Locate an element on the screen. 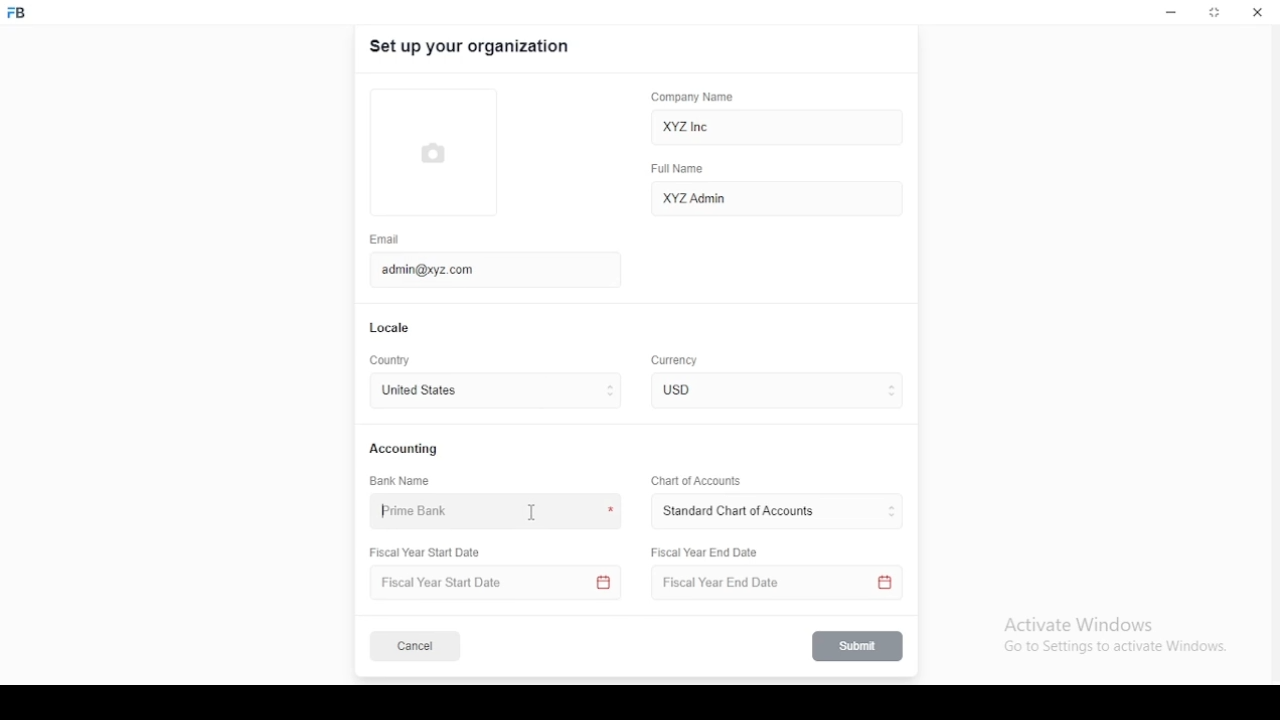  Currency is located at coordinates (675, 361).